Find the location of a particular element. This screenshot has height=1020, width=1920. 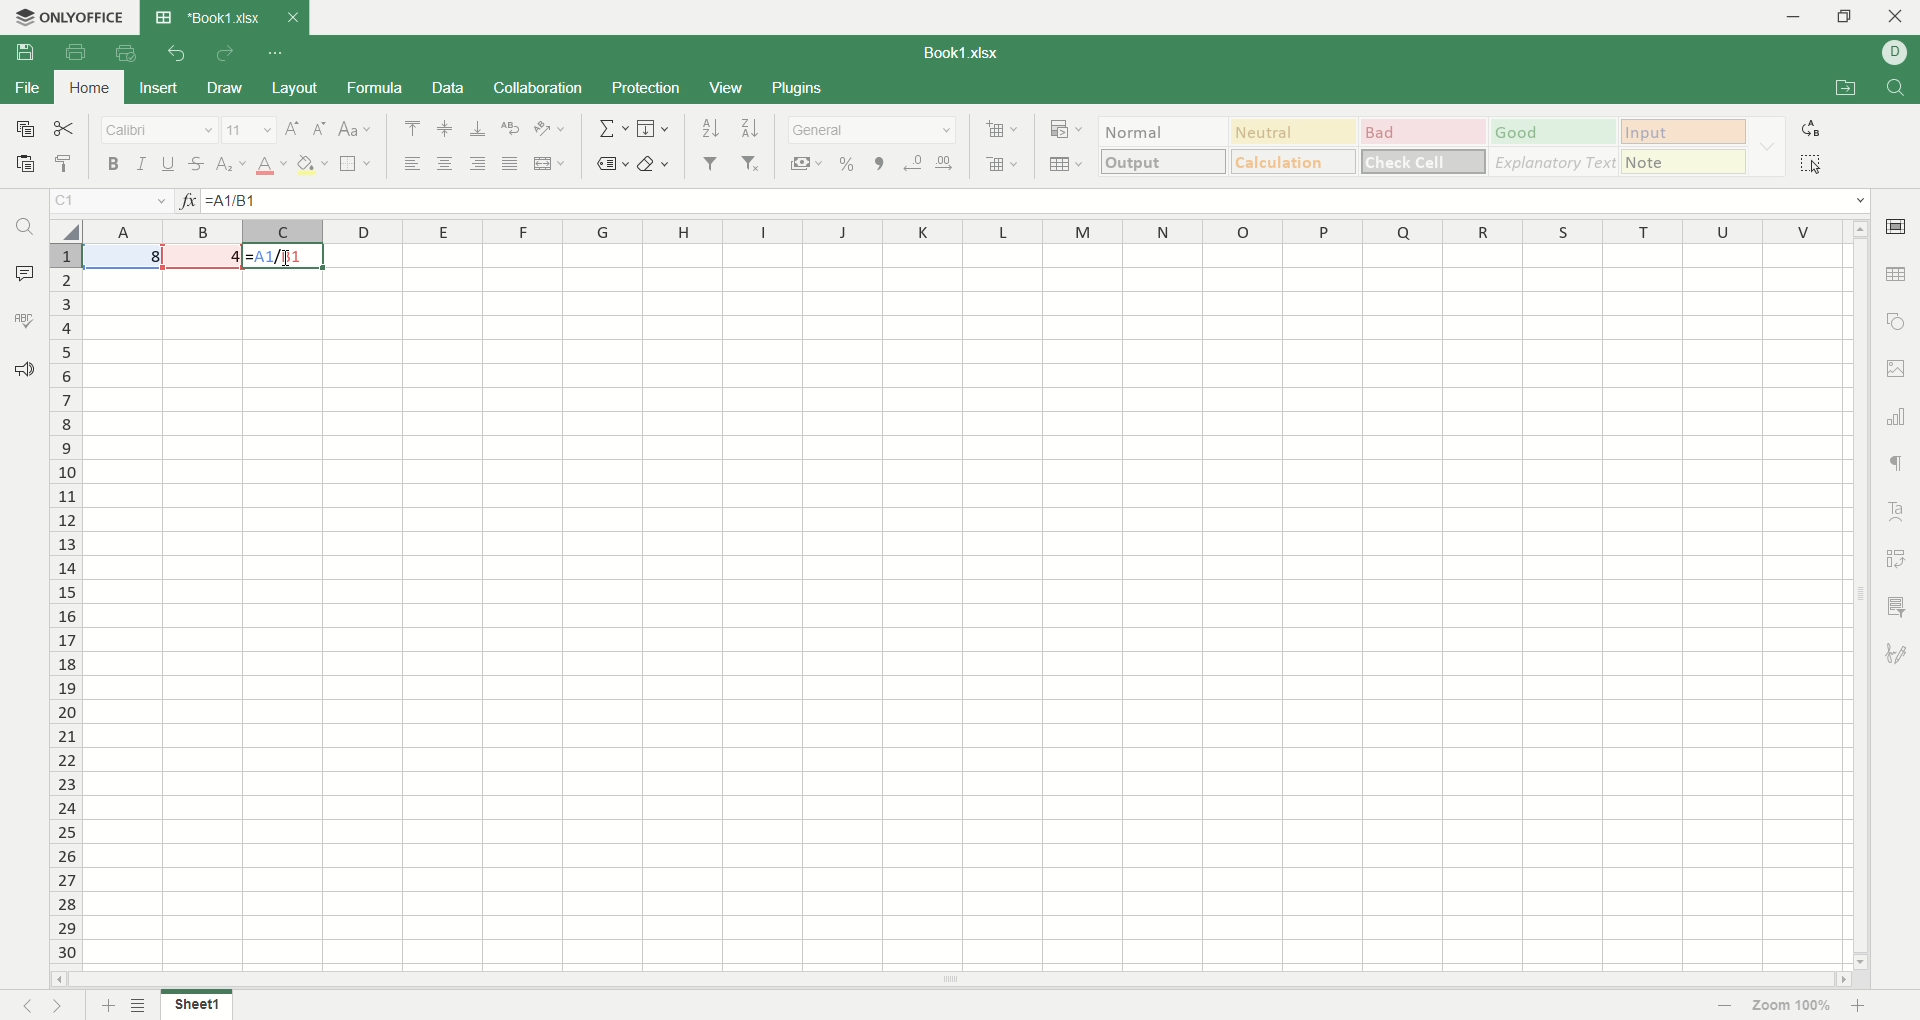

open file location is located at coordinates (1852, 87).